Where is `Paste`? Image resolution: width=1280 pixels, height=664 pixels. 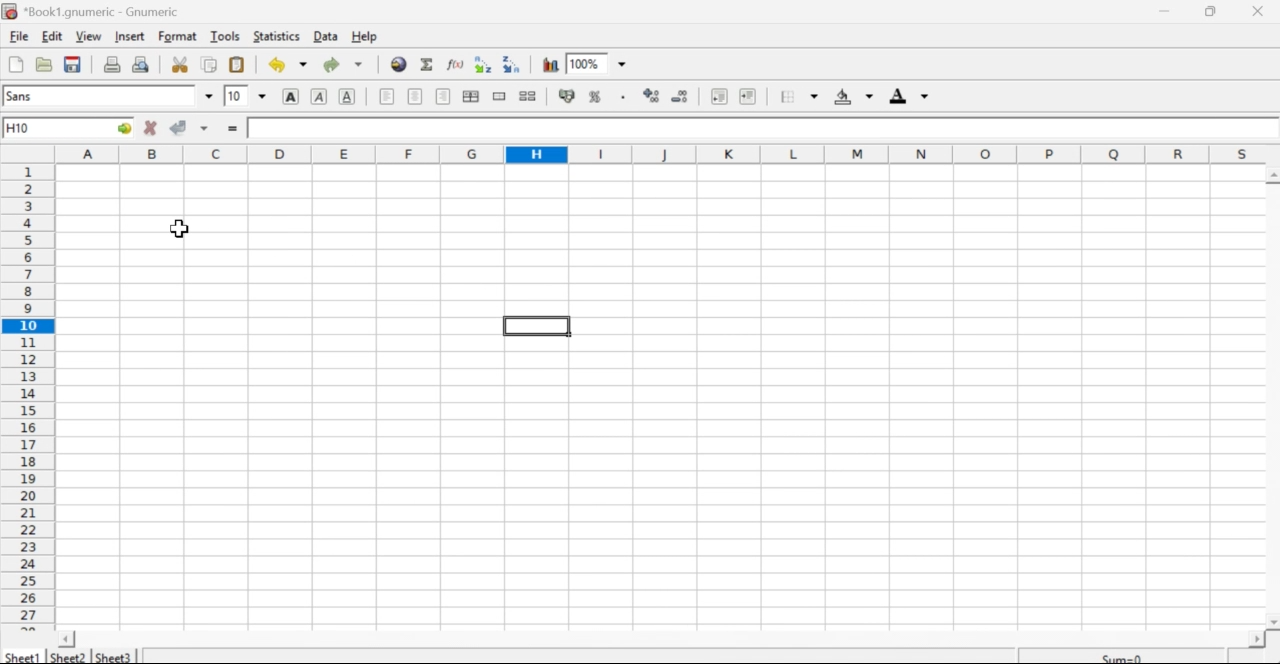
Paste is located at coordinates (238, 66).